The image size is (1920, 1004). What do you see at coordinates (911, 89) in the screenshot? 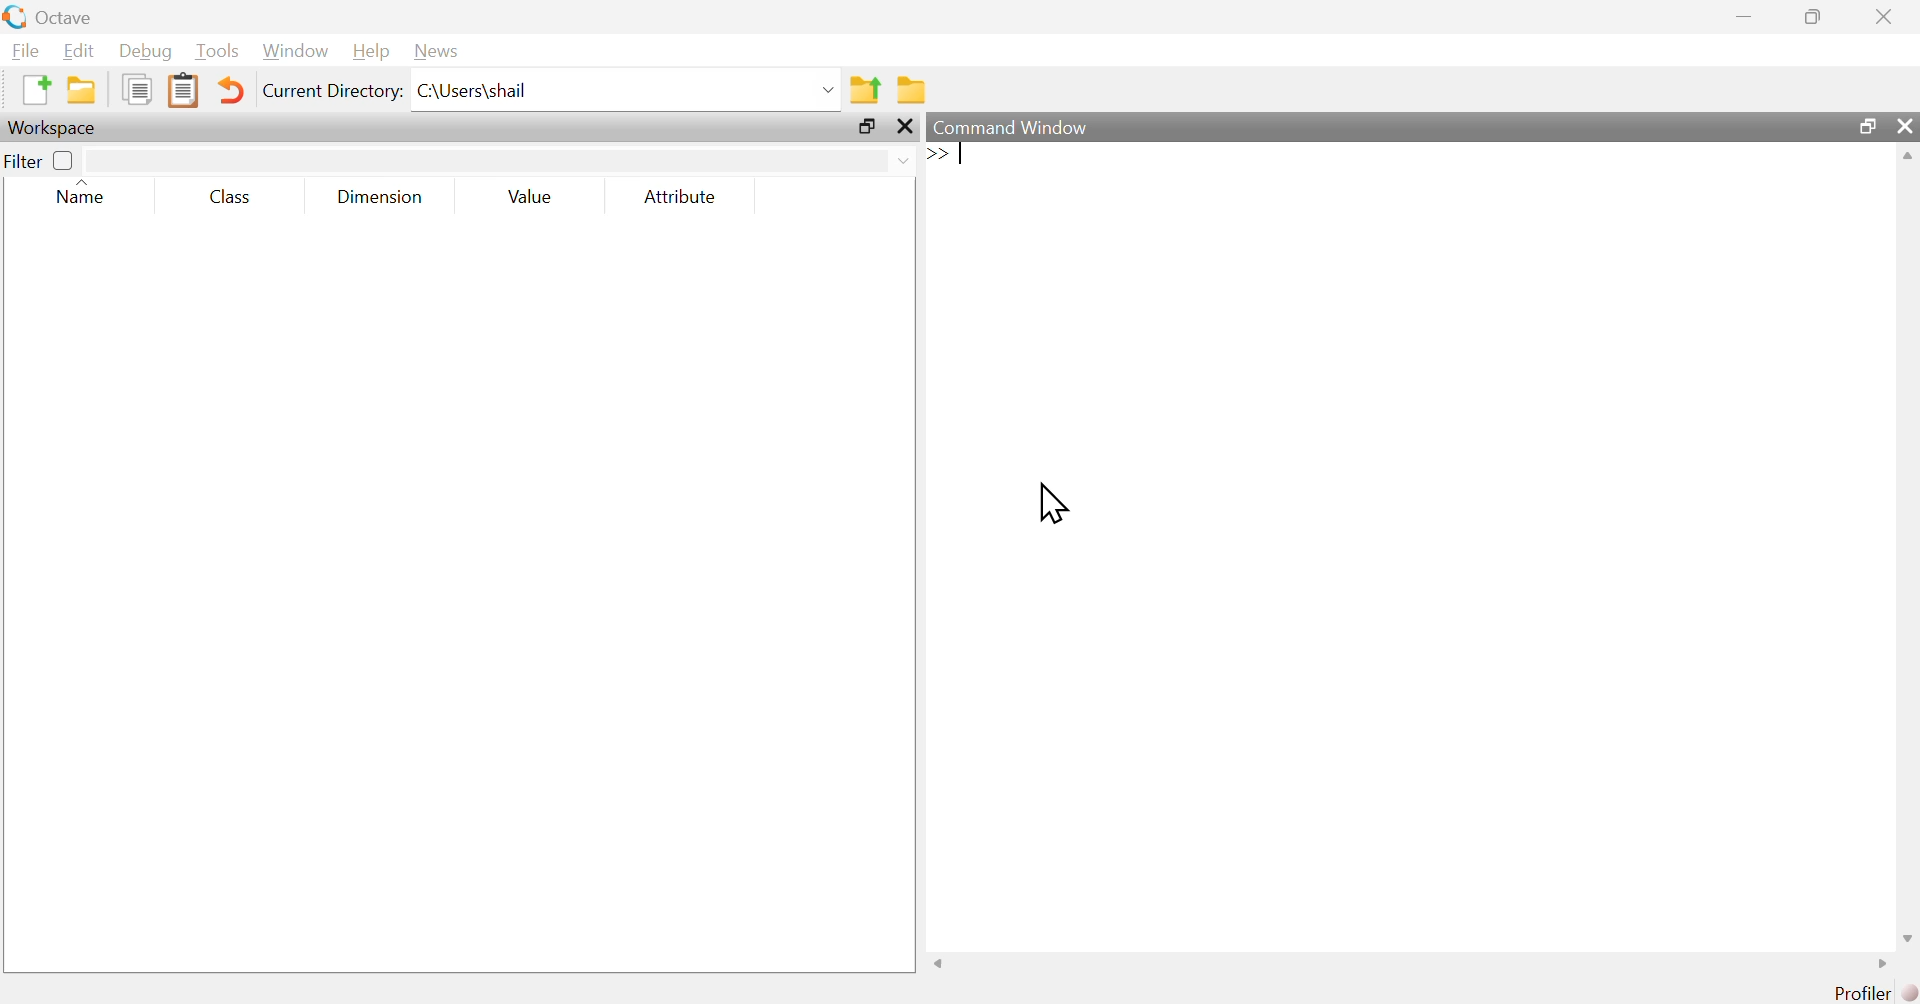
I see `Browse directories` at bounding box center [911, 89].